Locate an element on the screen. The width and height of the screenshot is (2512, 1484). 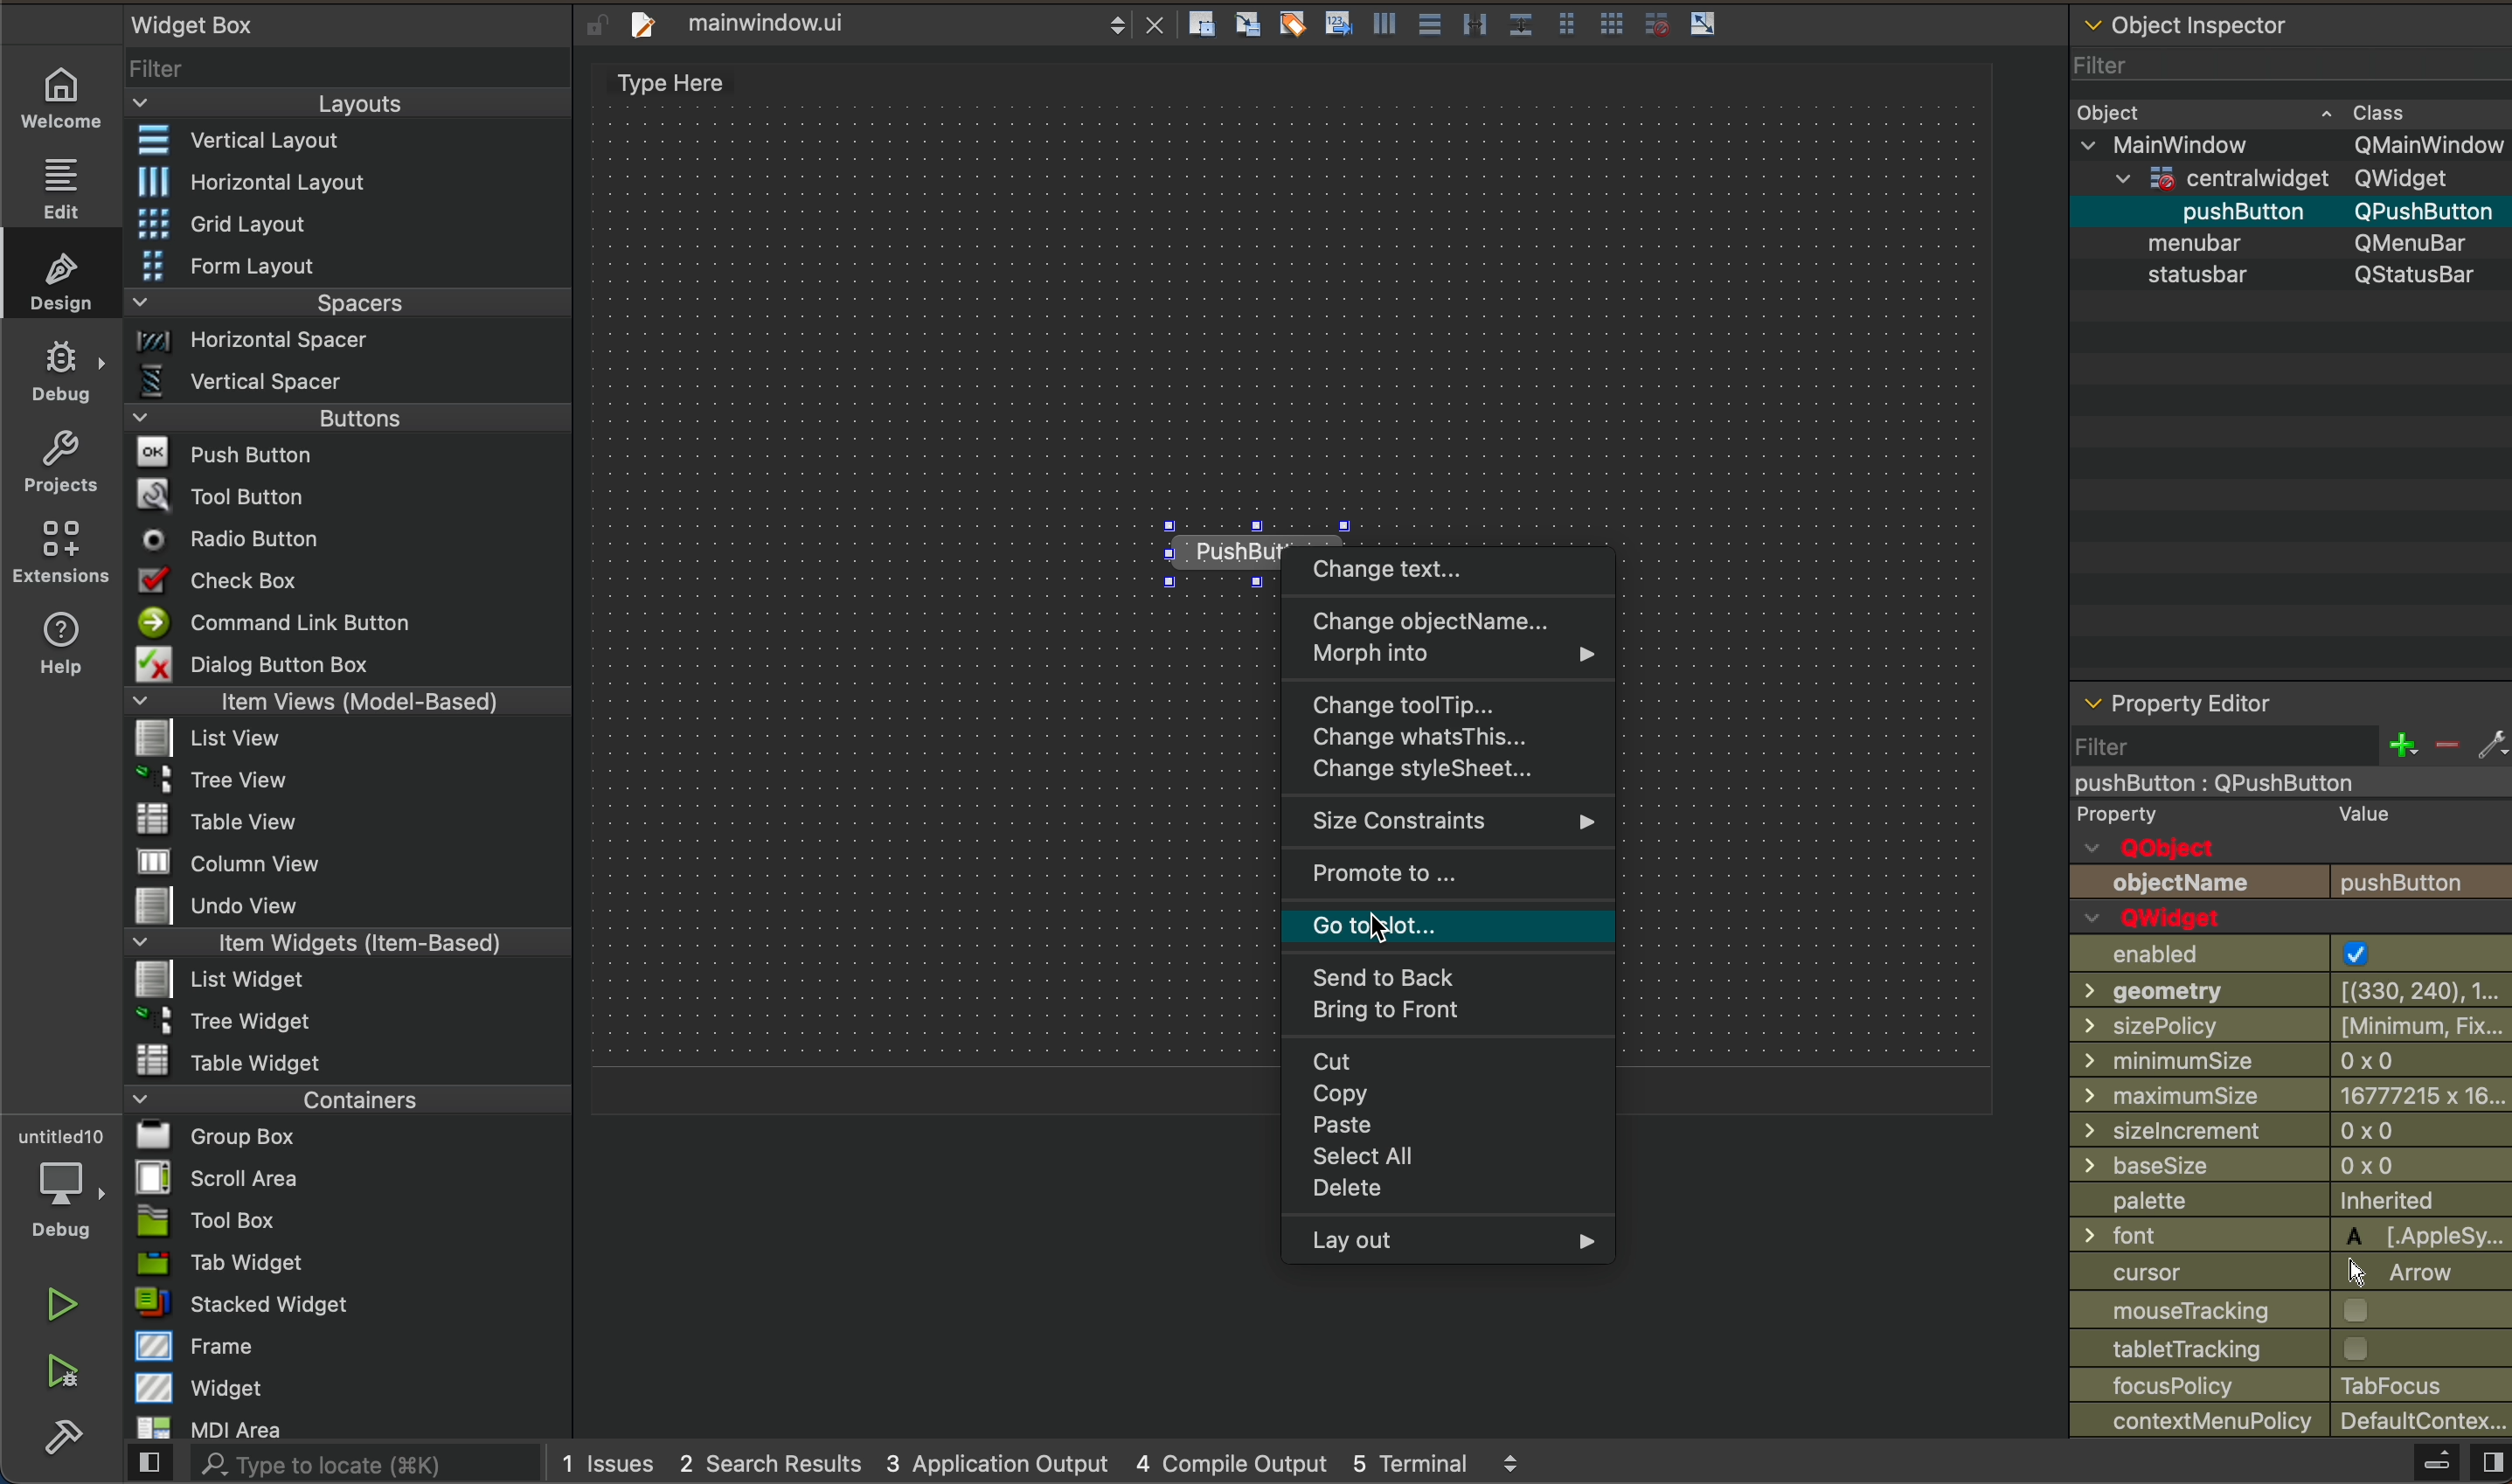
bring to front is located at coordinates (1464, 1019).